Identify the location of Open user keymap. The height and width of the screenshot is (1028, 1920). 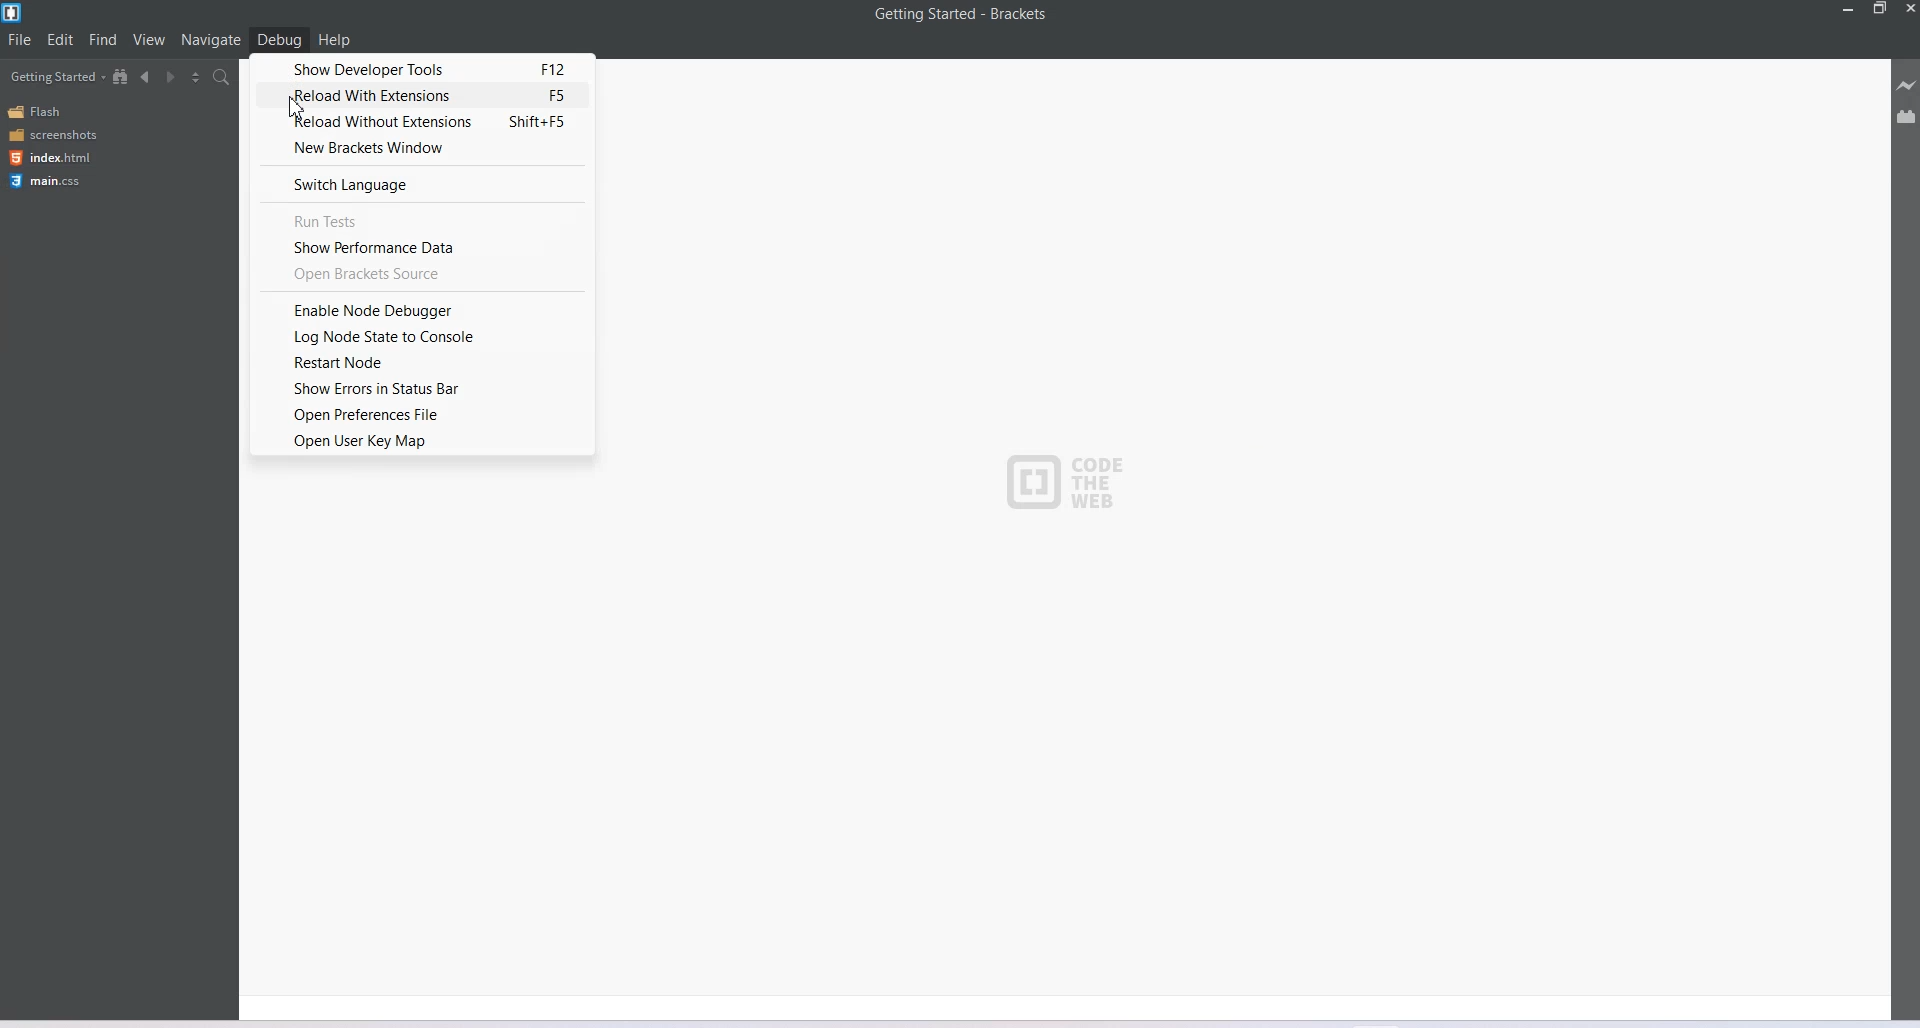
(415, 441).